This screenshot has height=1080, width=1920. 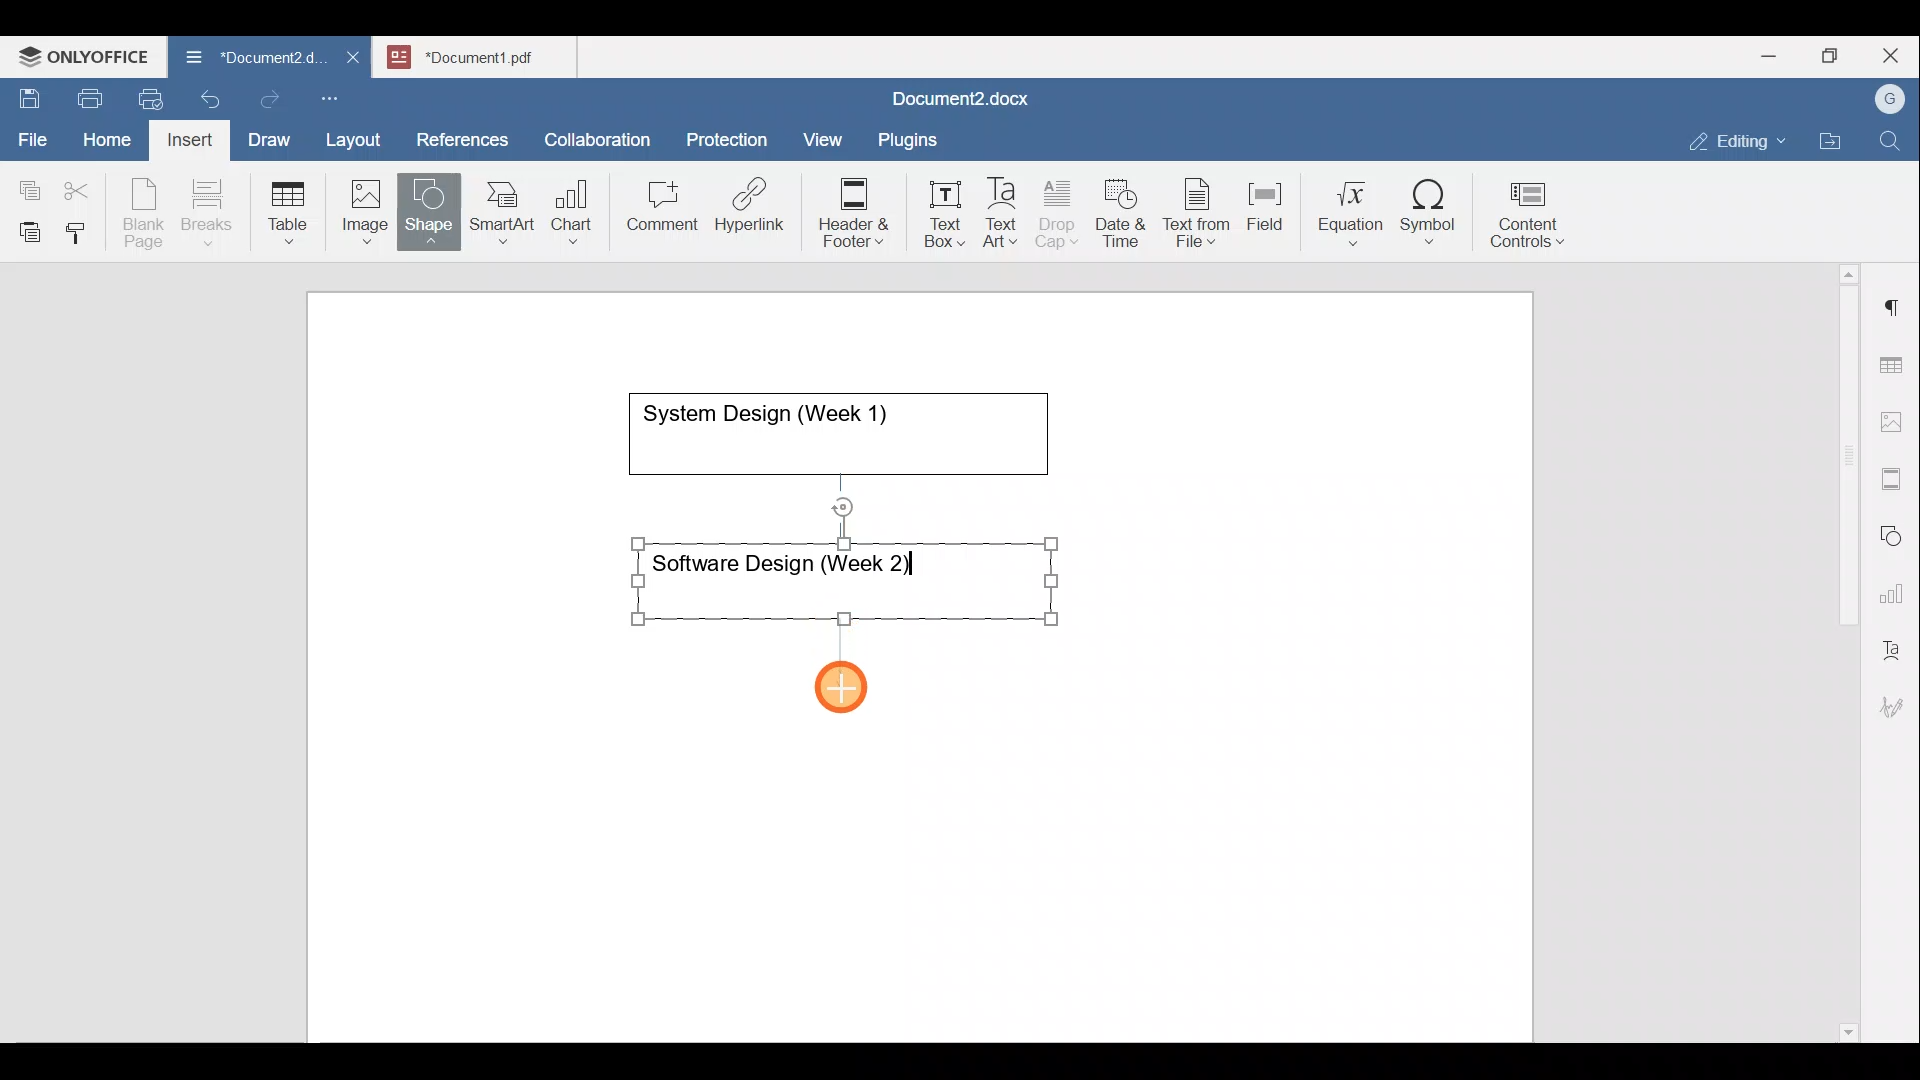 What do you see at coordinates (844, 688) in the screenshot?
I see `Cursor` at bounding box center [844, 688].